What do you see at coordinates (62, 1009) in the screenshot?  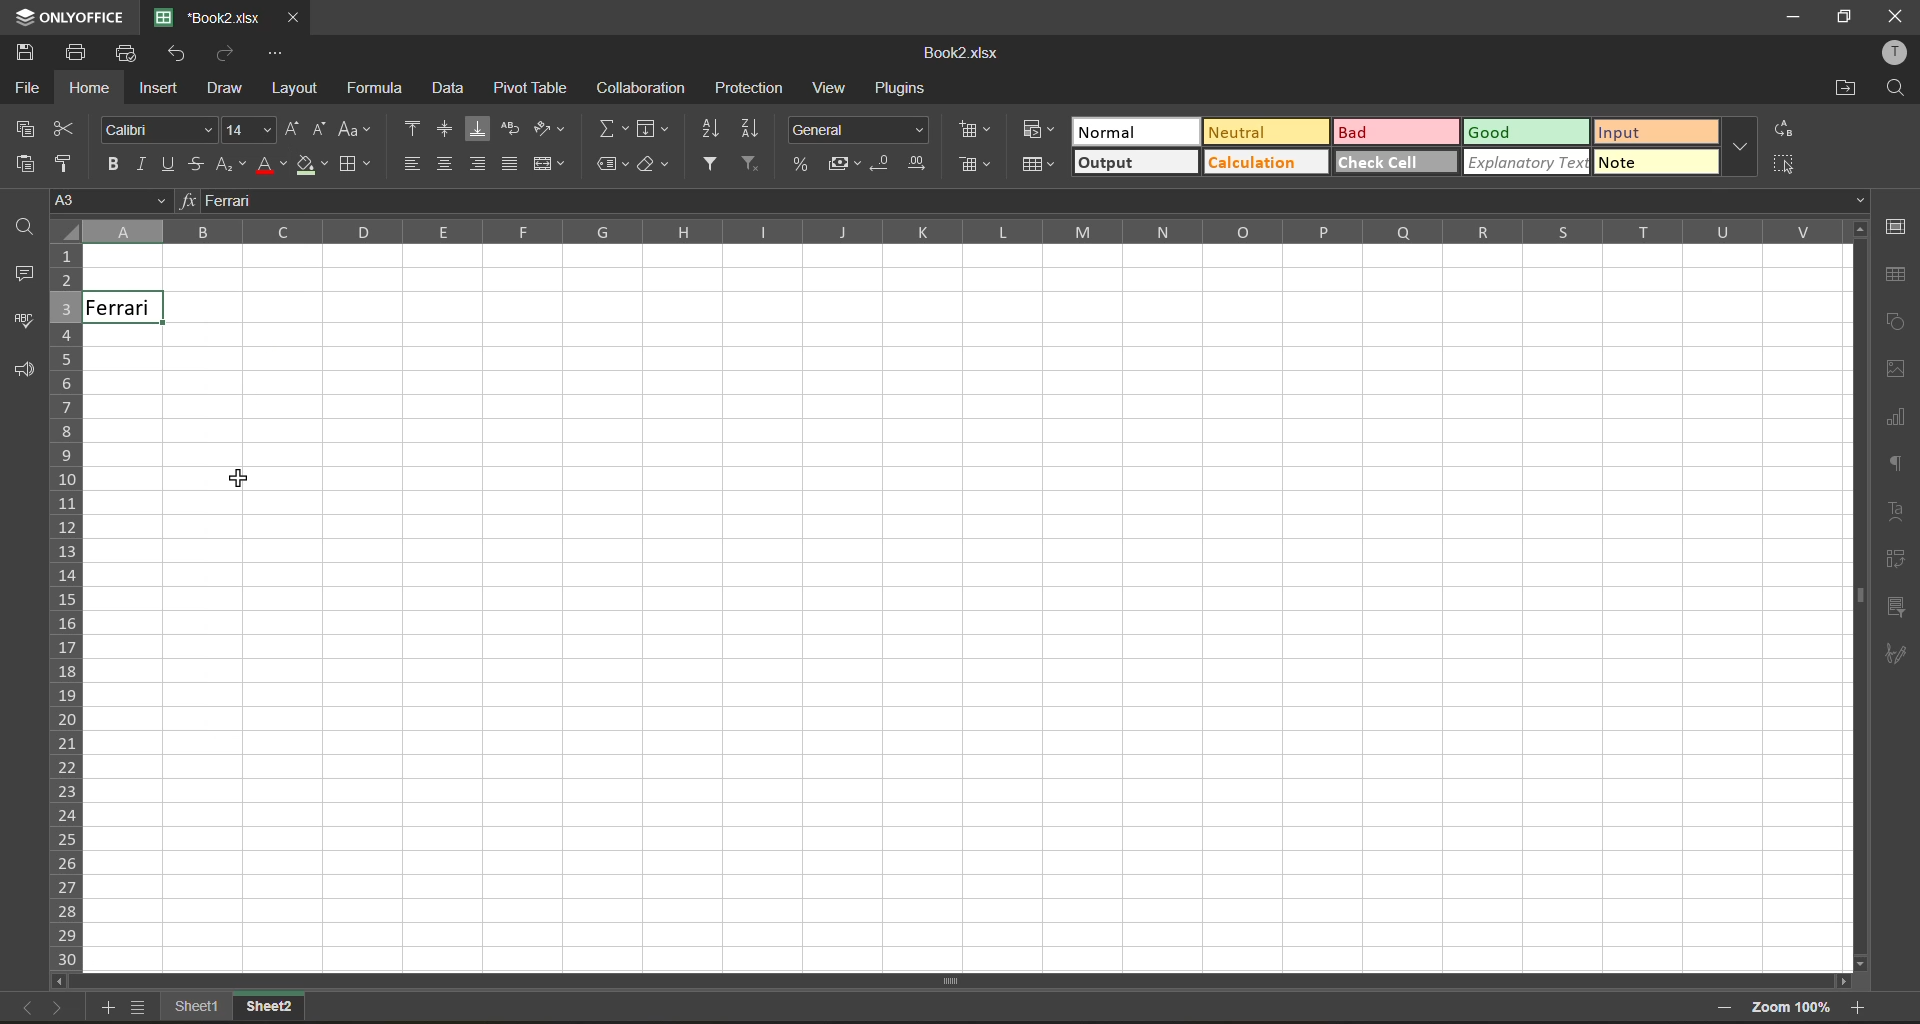 I see `next` at bounding box center [62, 1009].